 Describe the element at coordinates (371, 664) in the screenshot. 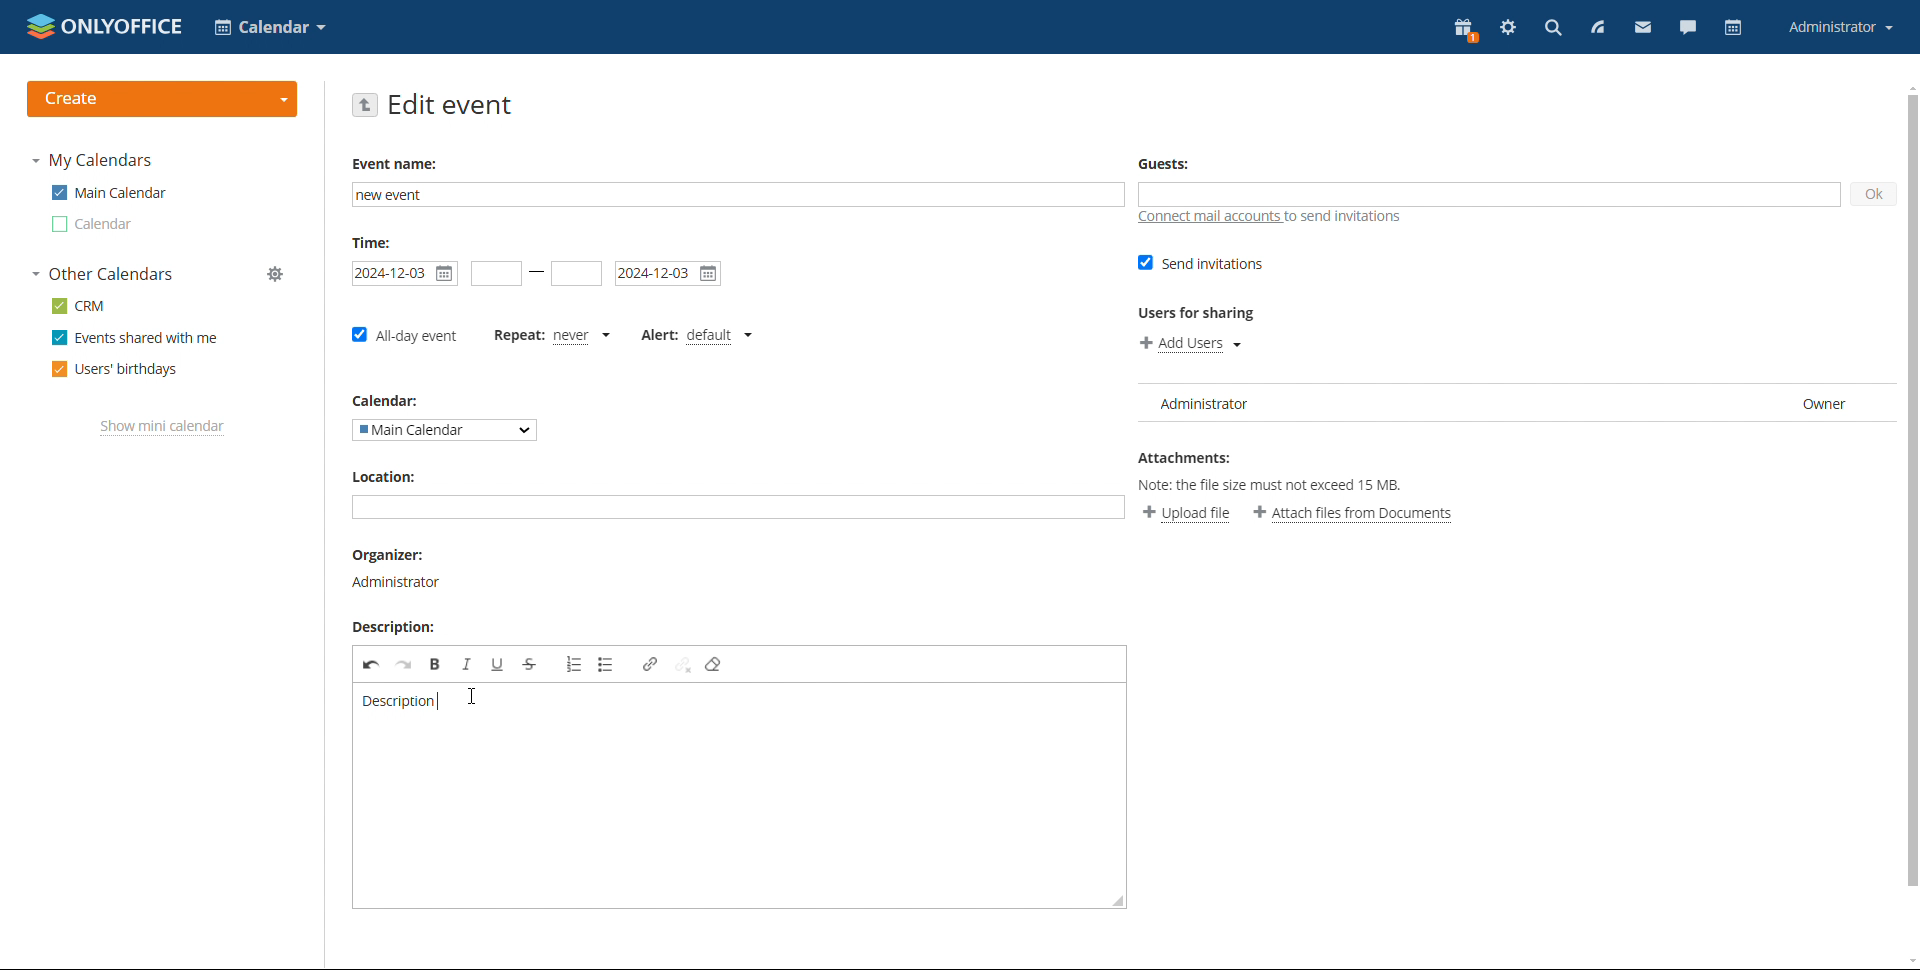

I see `undo` at that location.